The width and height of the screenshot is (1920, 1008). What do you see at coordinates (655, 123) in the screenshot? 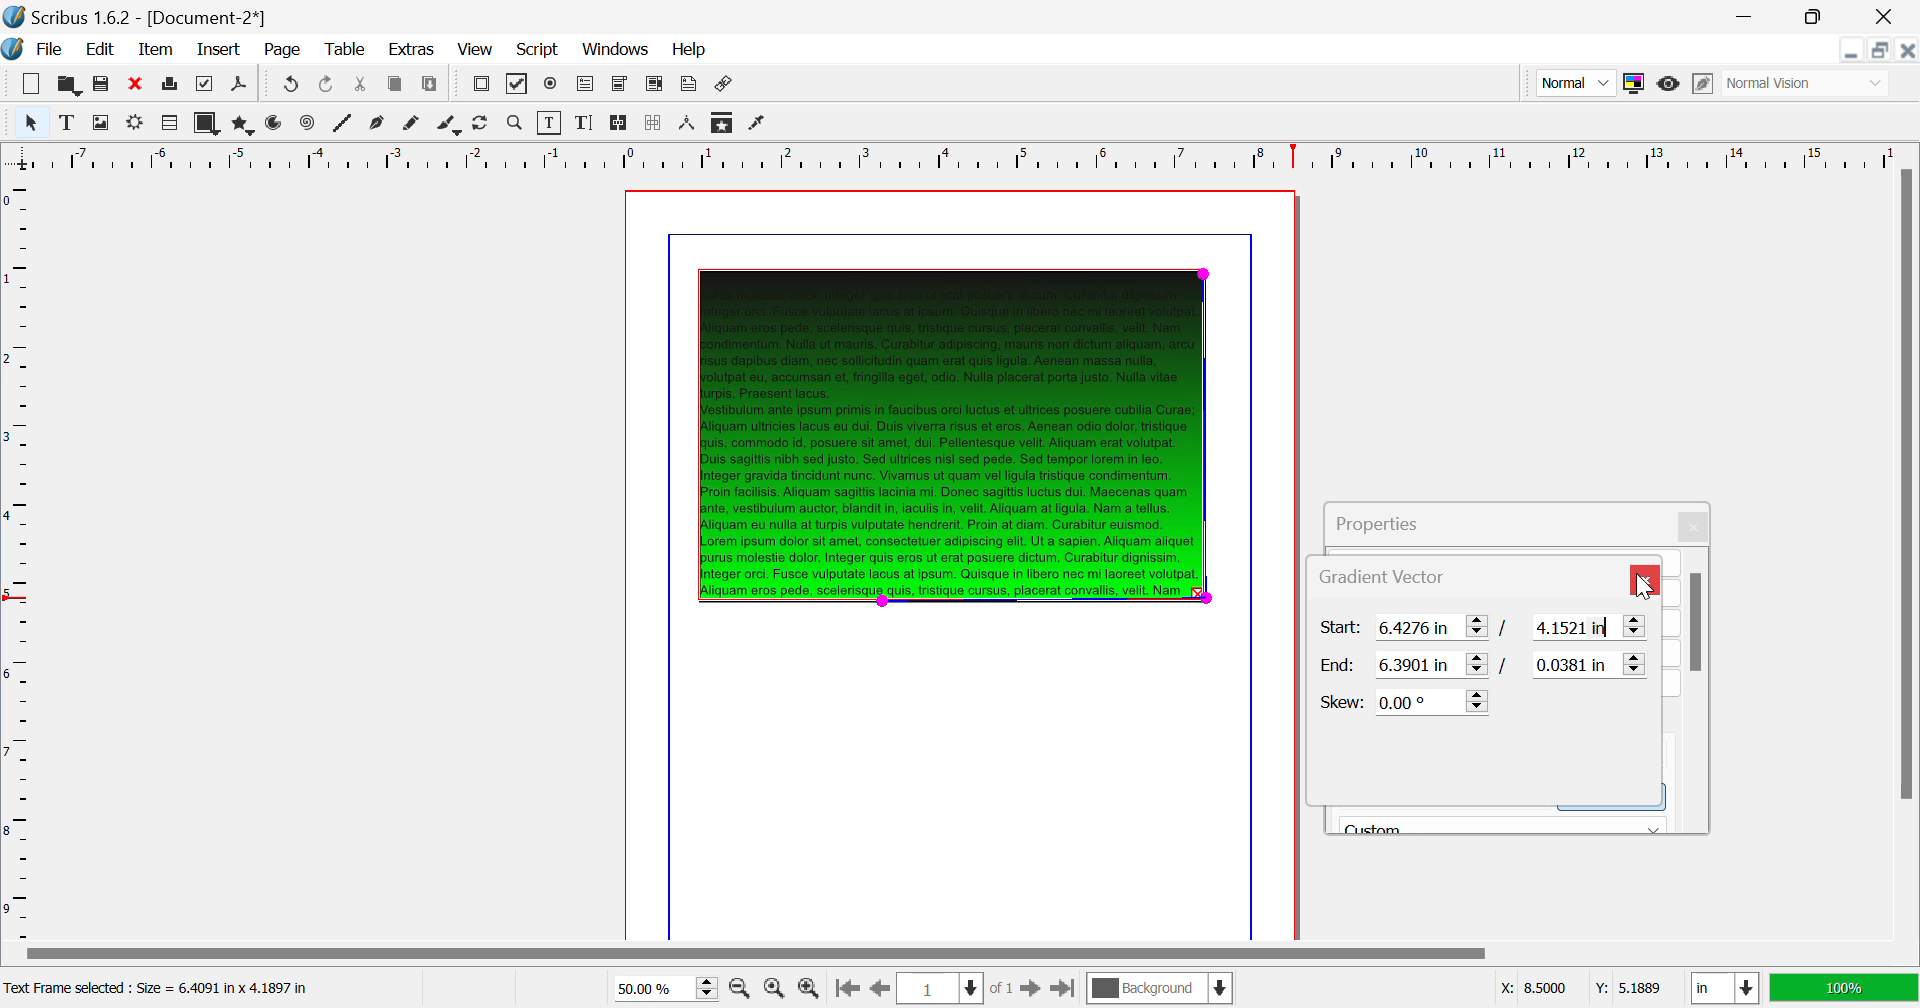
I see `Delink Frames` at bounding box center [655, 123].